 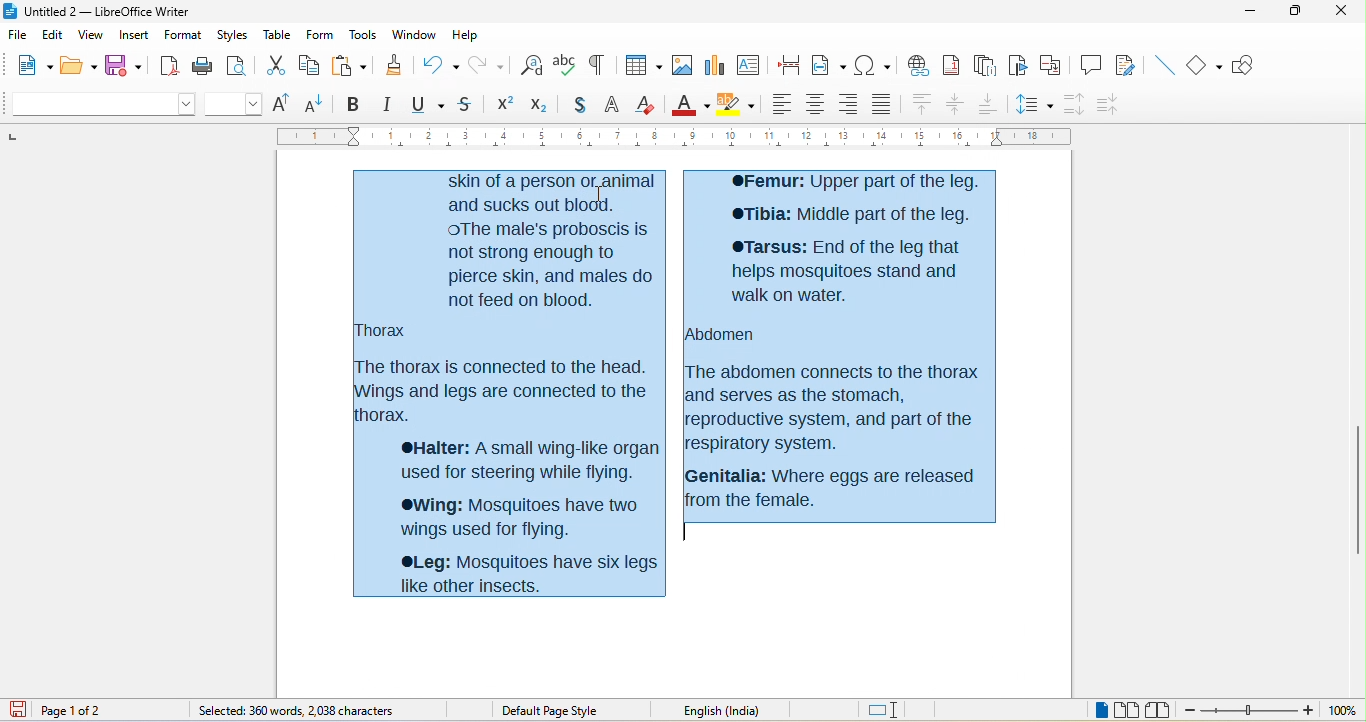 I want to click on multiple page view, so click(x=1126, y=710).